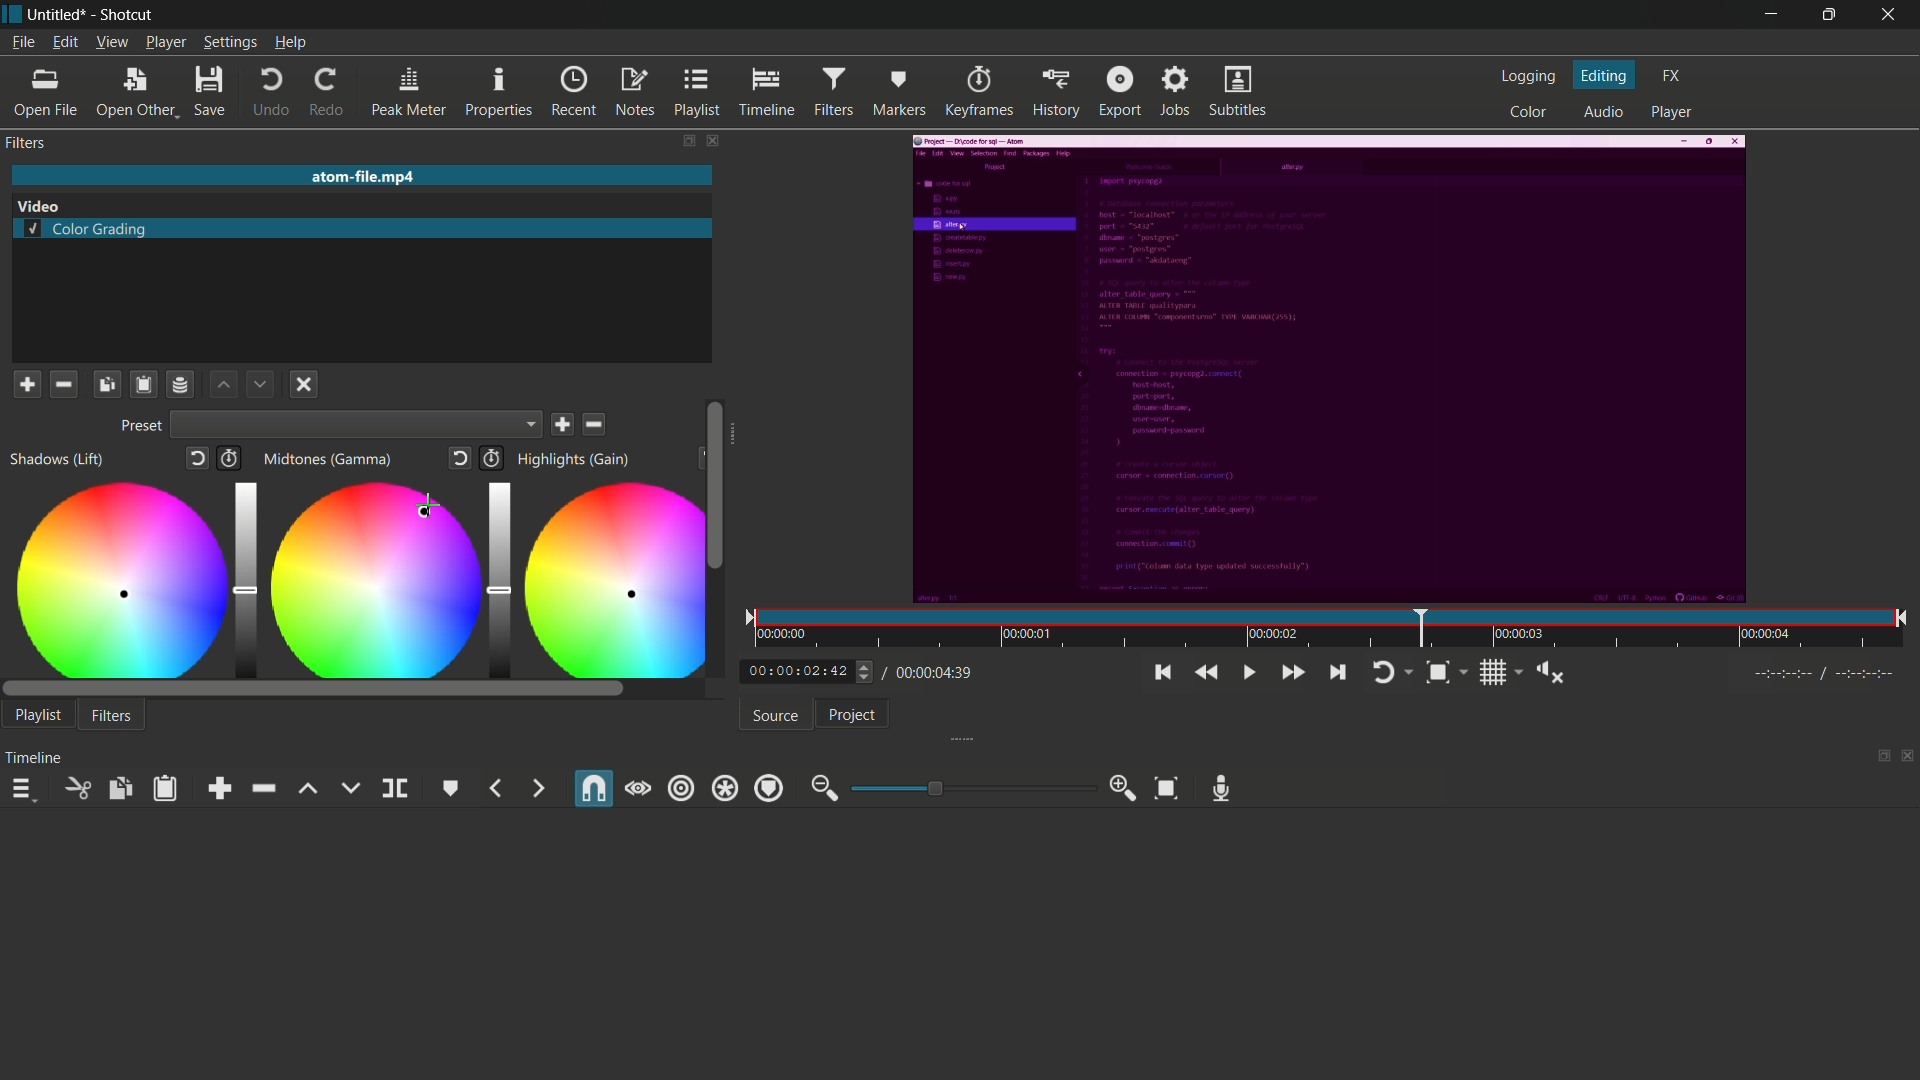 This screenshot has width=1920, height=1080. Describe the element at coordinates (565, 425) in the screenshot. I see `save` at that location.